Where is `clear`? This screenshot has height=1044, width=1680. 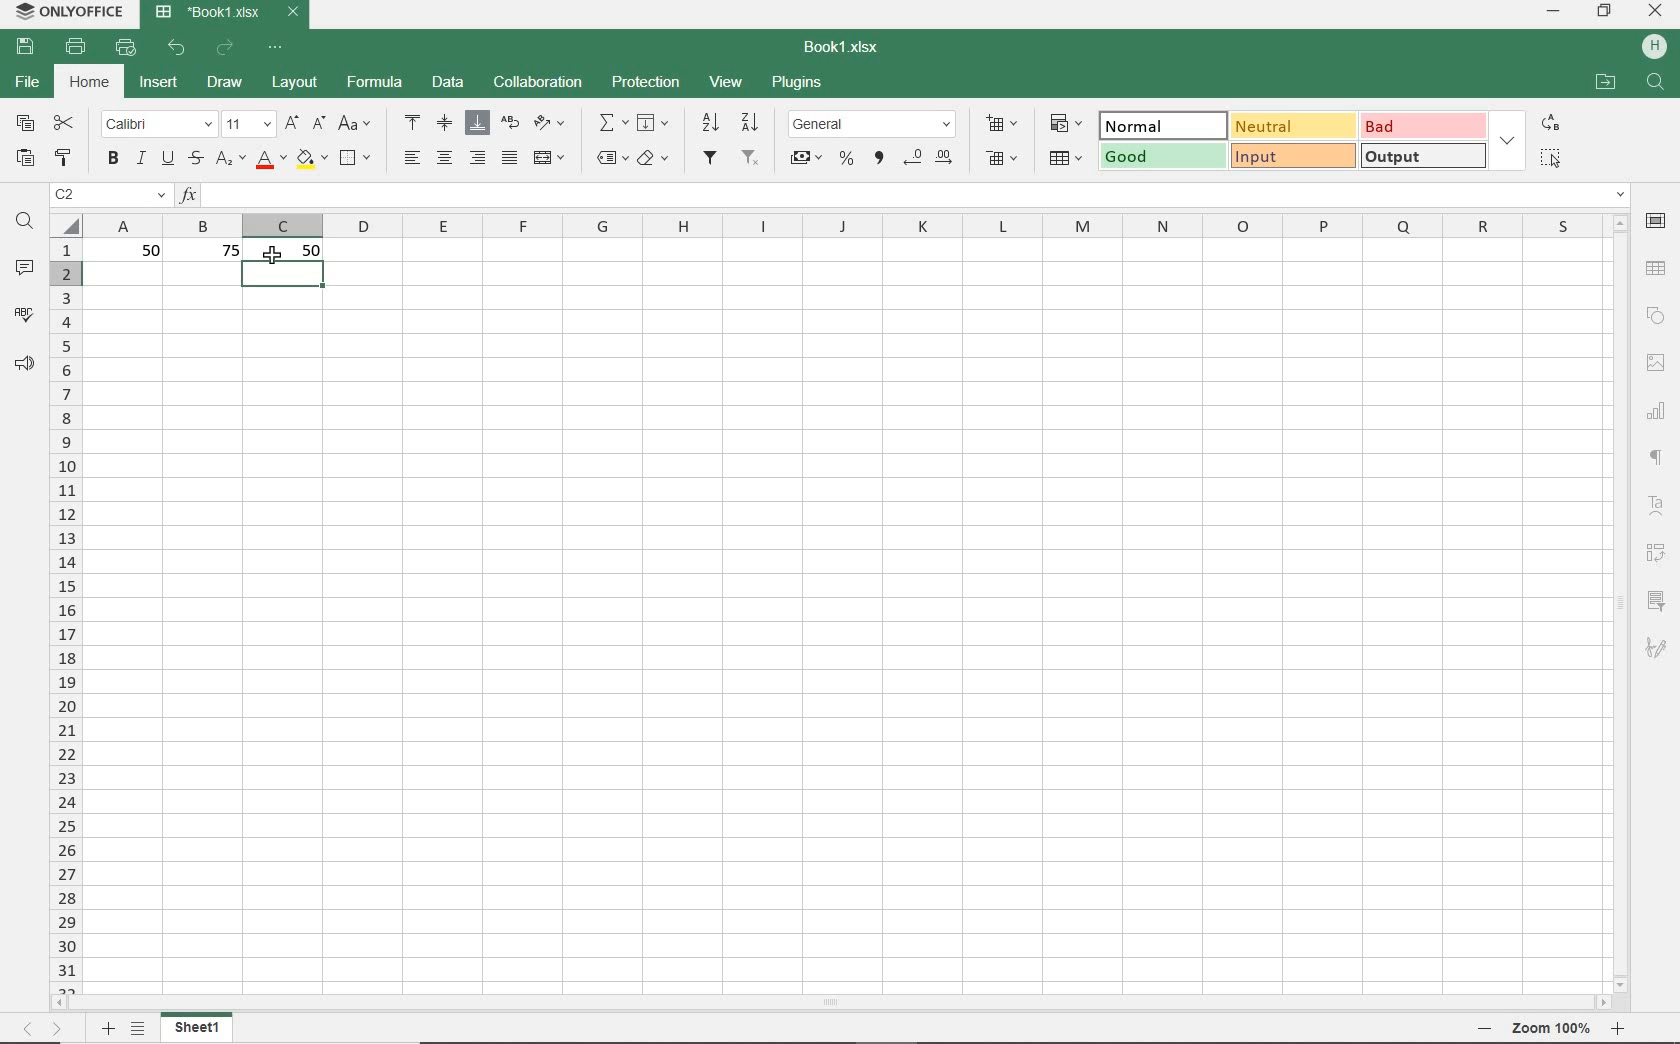
clear is located at coordinates (654, 158).